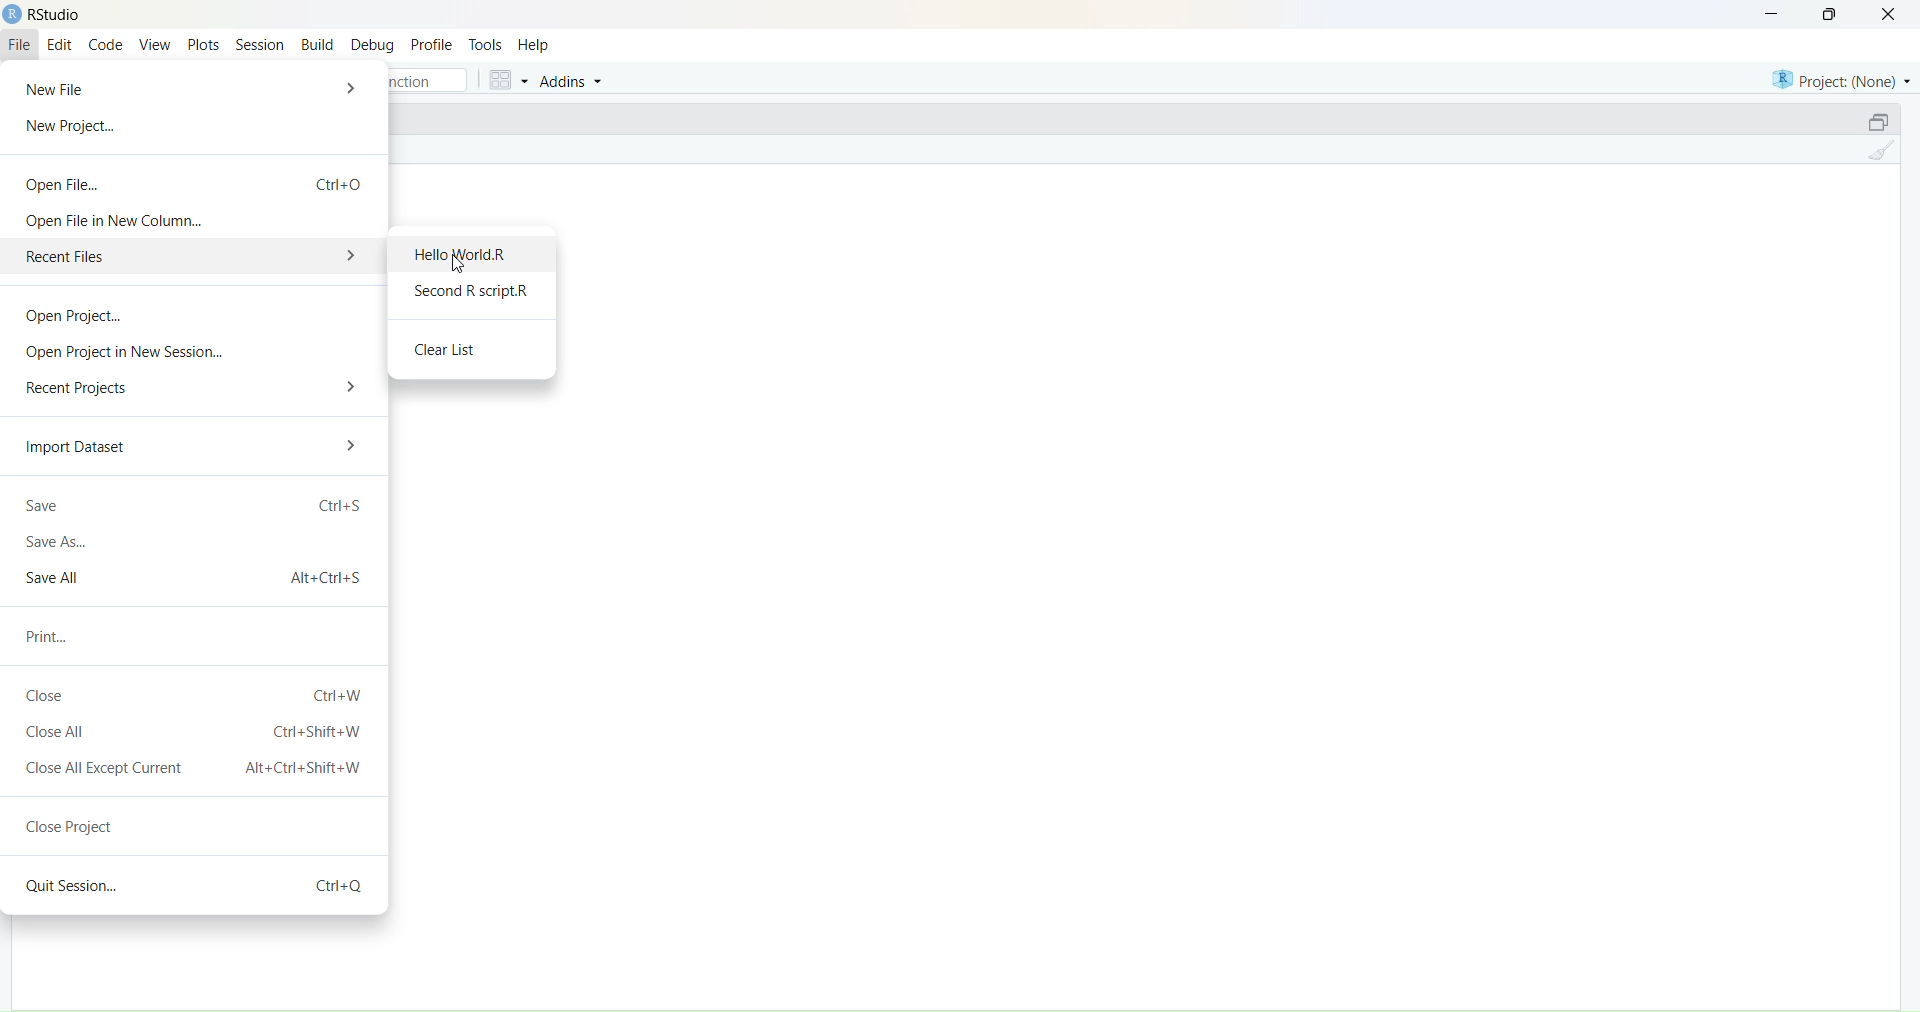 This screenshot has height=1012, width=1920. What do you see at coordinates (318, 44) in the screenshot?
I see `Build` at bounding box center [318, 44].